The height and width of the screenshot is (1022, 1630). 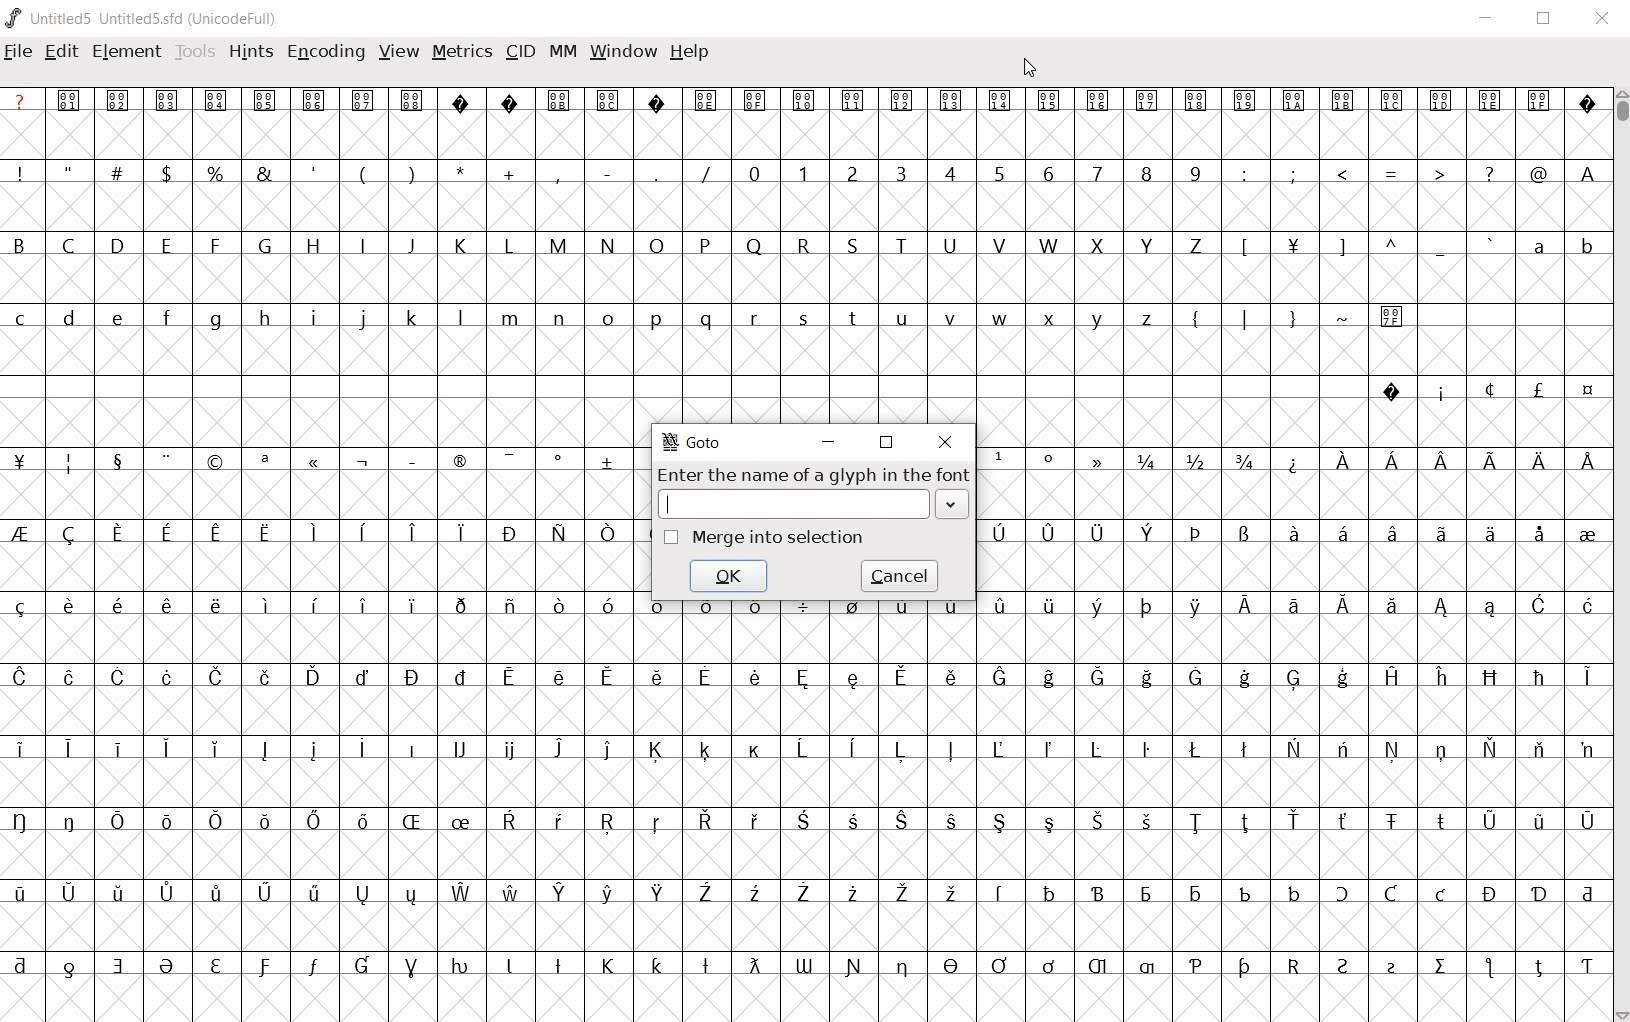 I want to click on Symbol, so click(x=72, y=100).